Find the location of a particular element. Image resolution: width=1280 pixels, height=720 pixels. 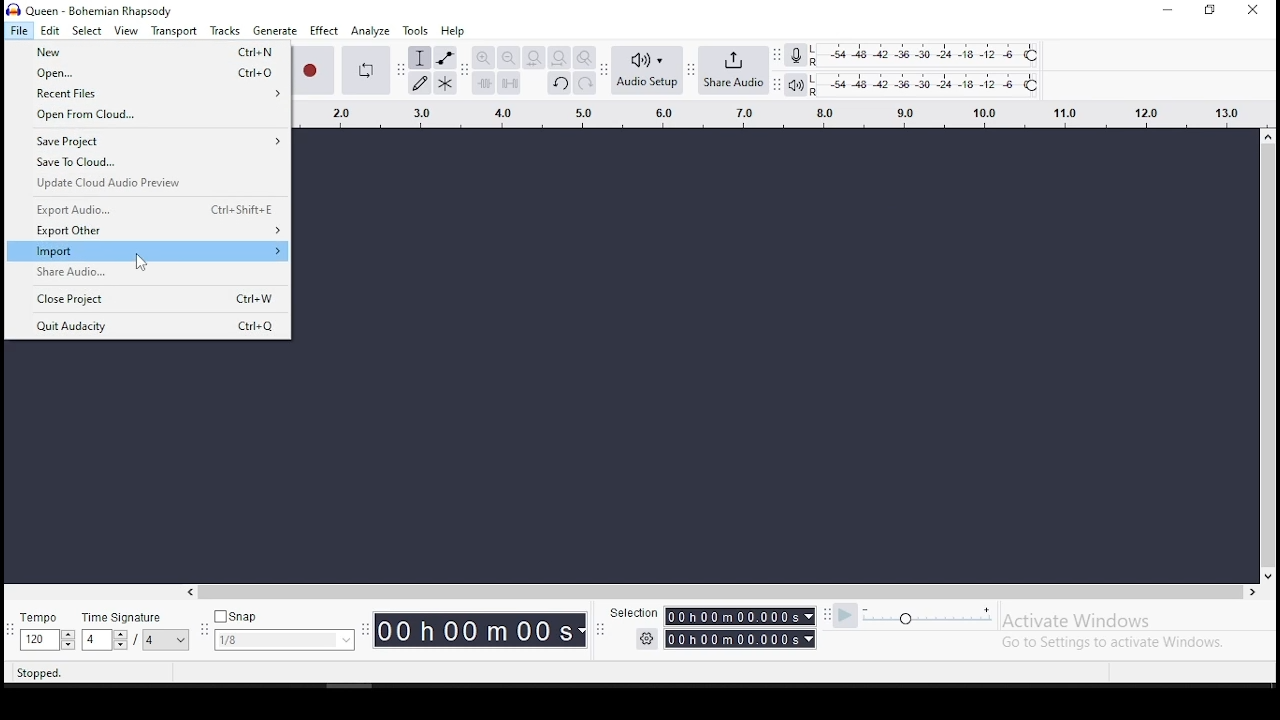

analuze is located at coordinates (370, 31).